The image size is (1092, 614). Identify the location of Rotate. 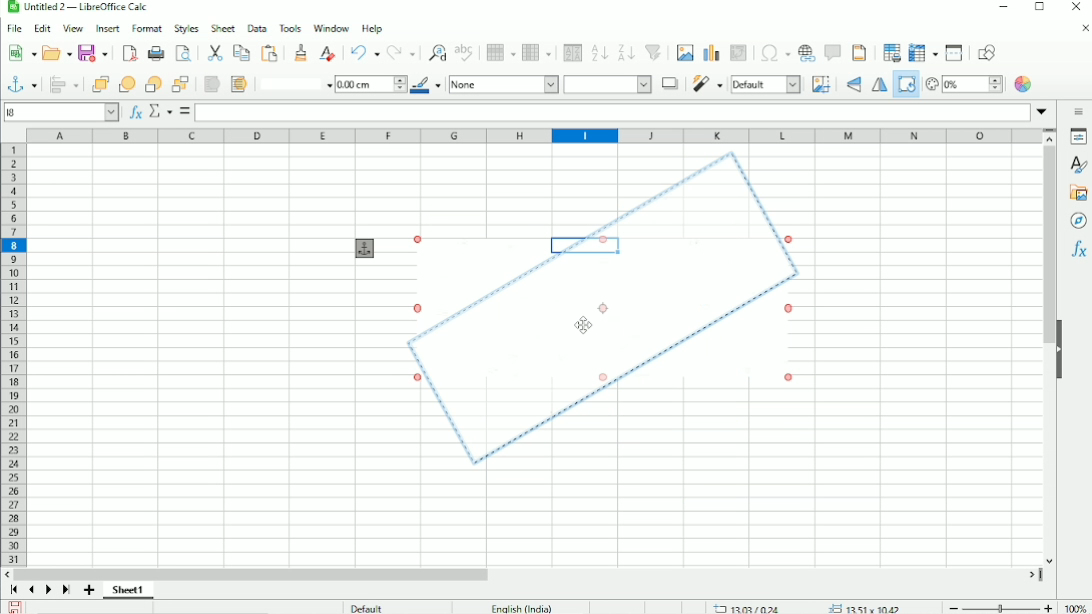
(905, 88).